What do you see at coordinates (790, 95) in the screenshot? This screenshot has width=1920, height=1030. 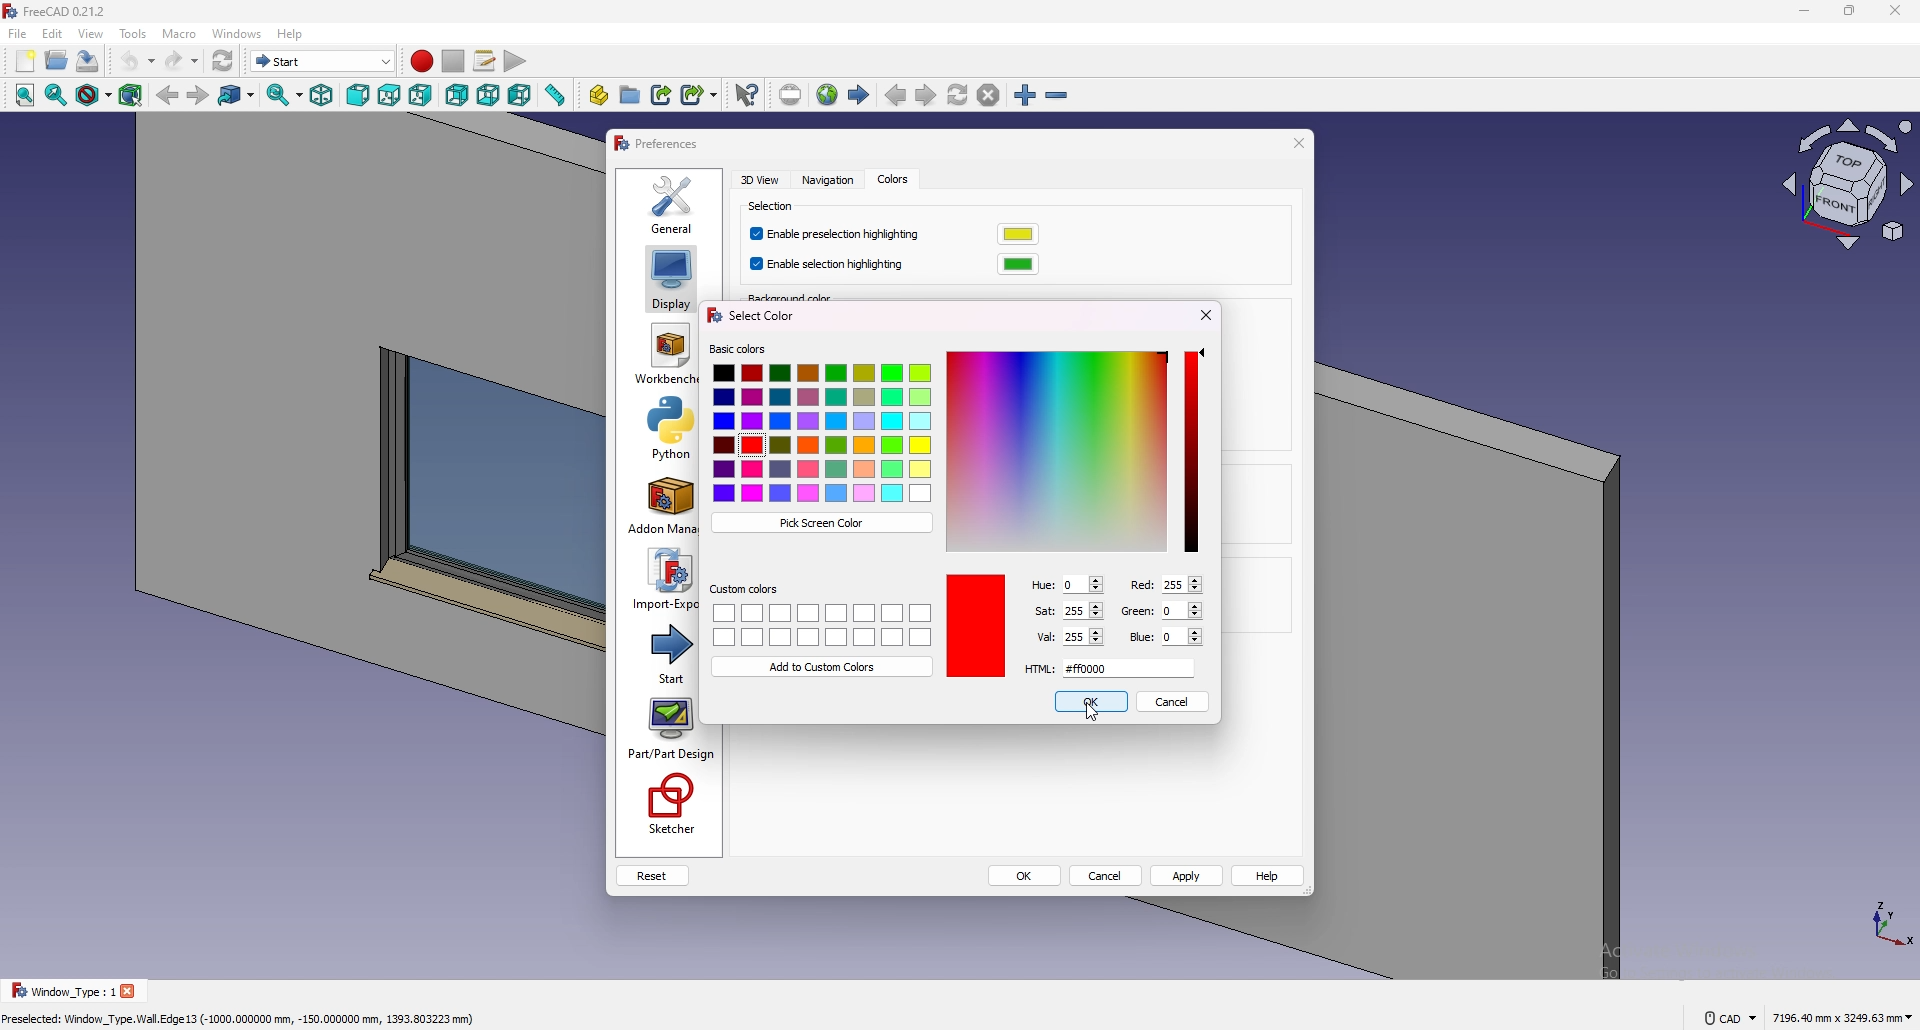 I see `set url` at bounding box center [790, 95].